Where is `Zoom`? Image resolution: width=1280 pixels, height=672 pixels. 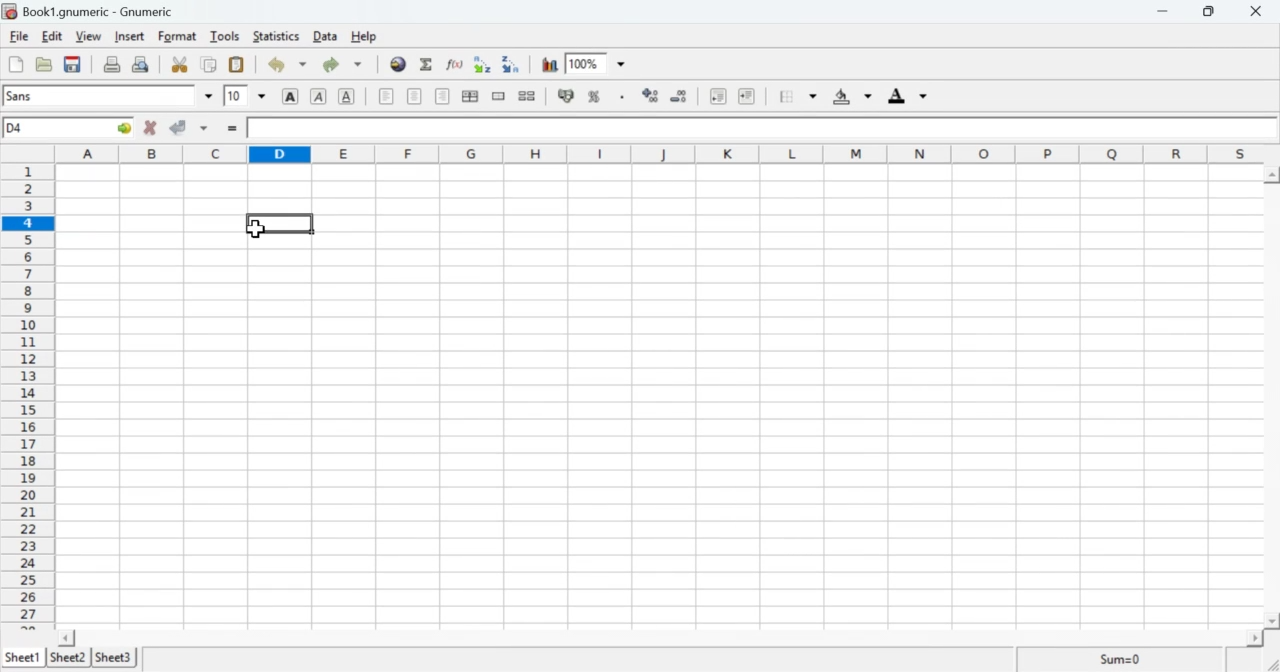 Zoom is located at coordinates (599, 63).